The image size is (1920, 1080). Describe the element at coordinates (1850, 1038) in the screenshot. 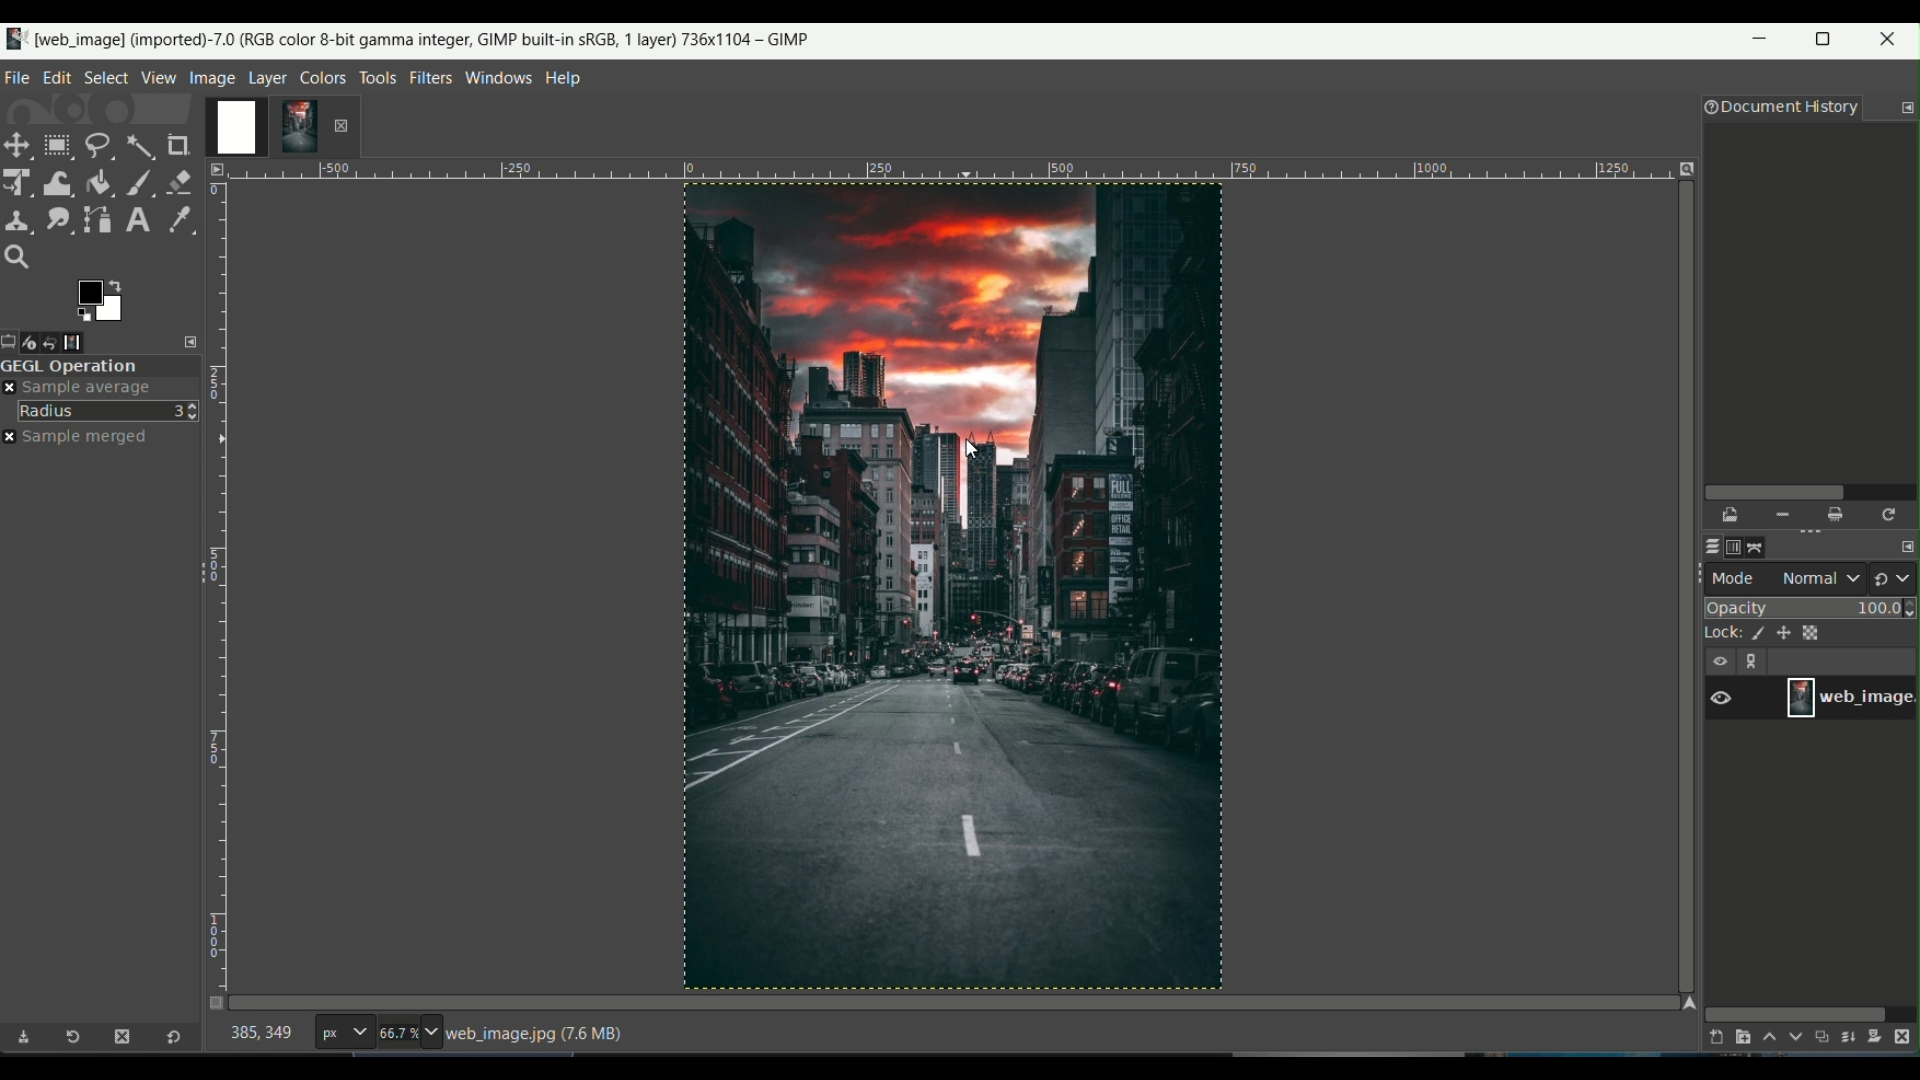

I see `merge layer` at that location.